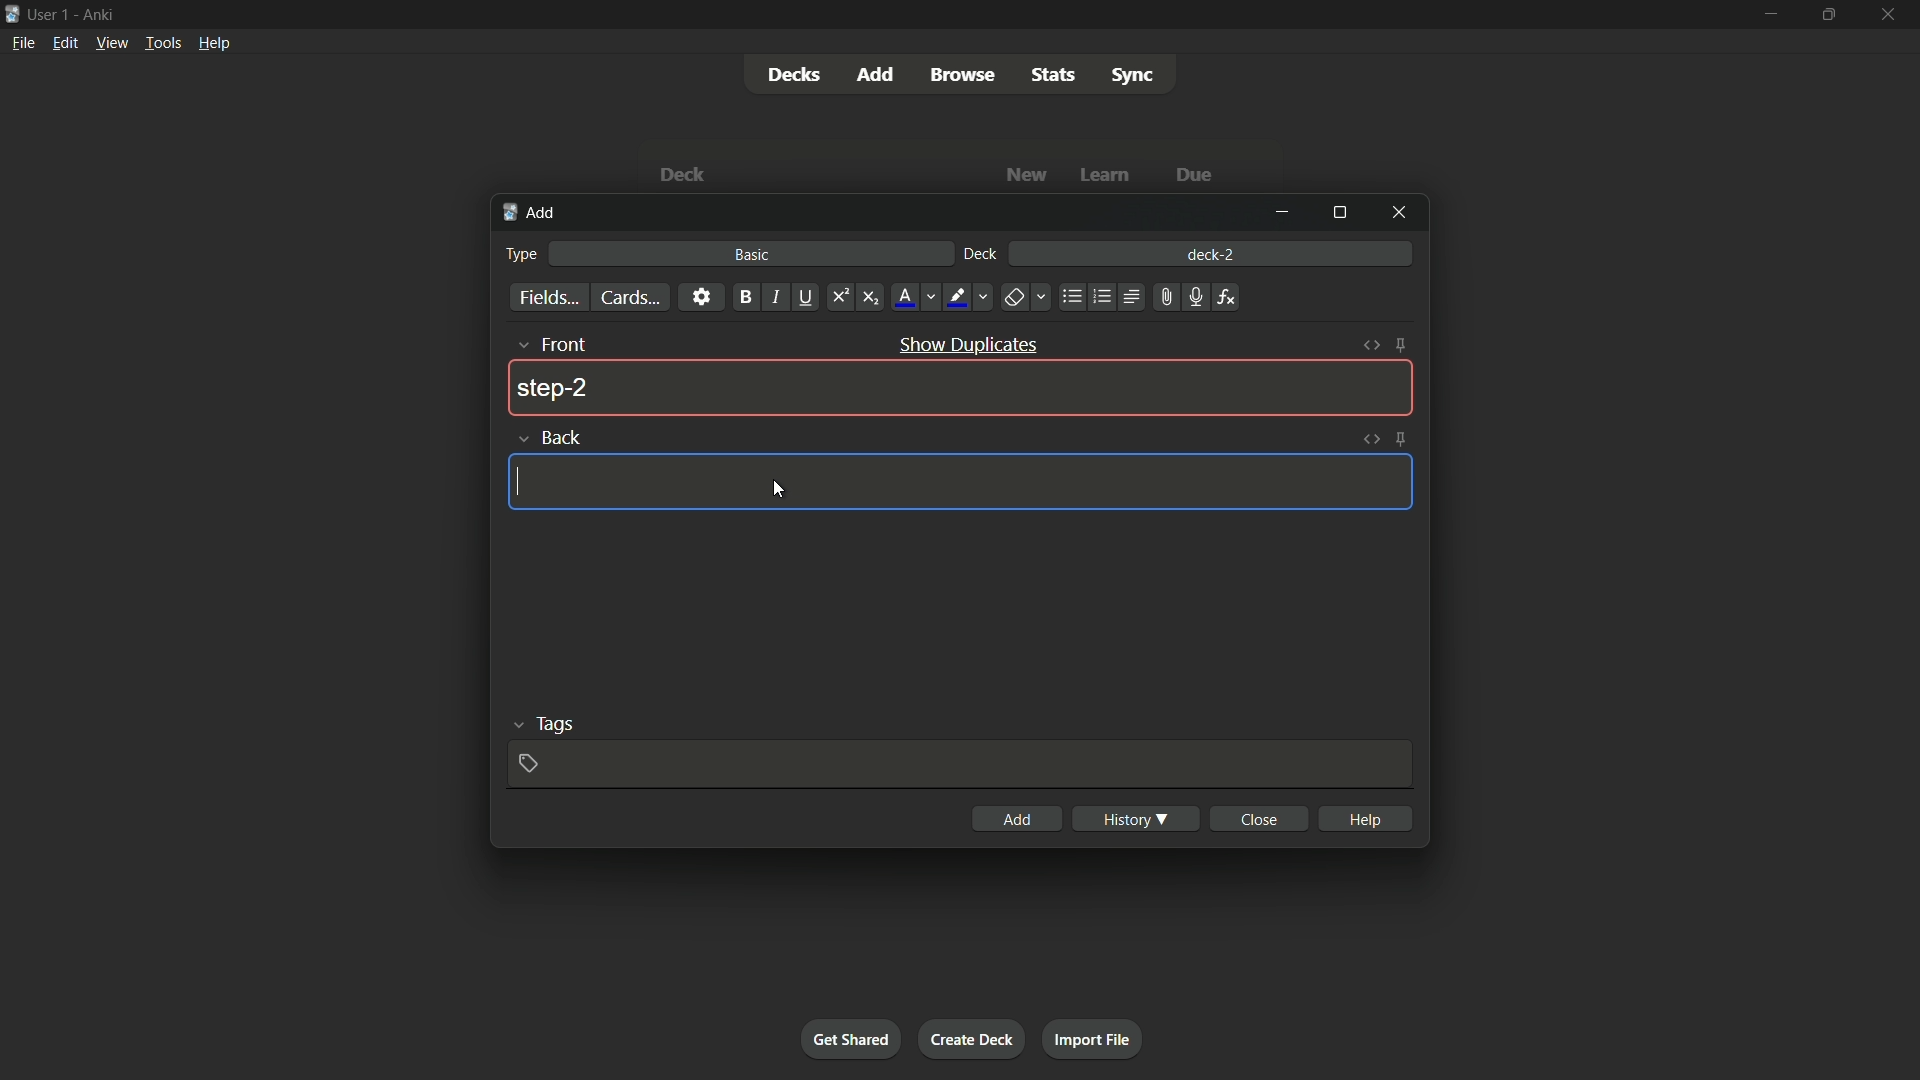  I want to click on add, so click(1022, 819).